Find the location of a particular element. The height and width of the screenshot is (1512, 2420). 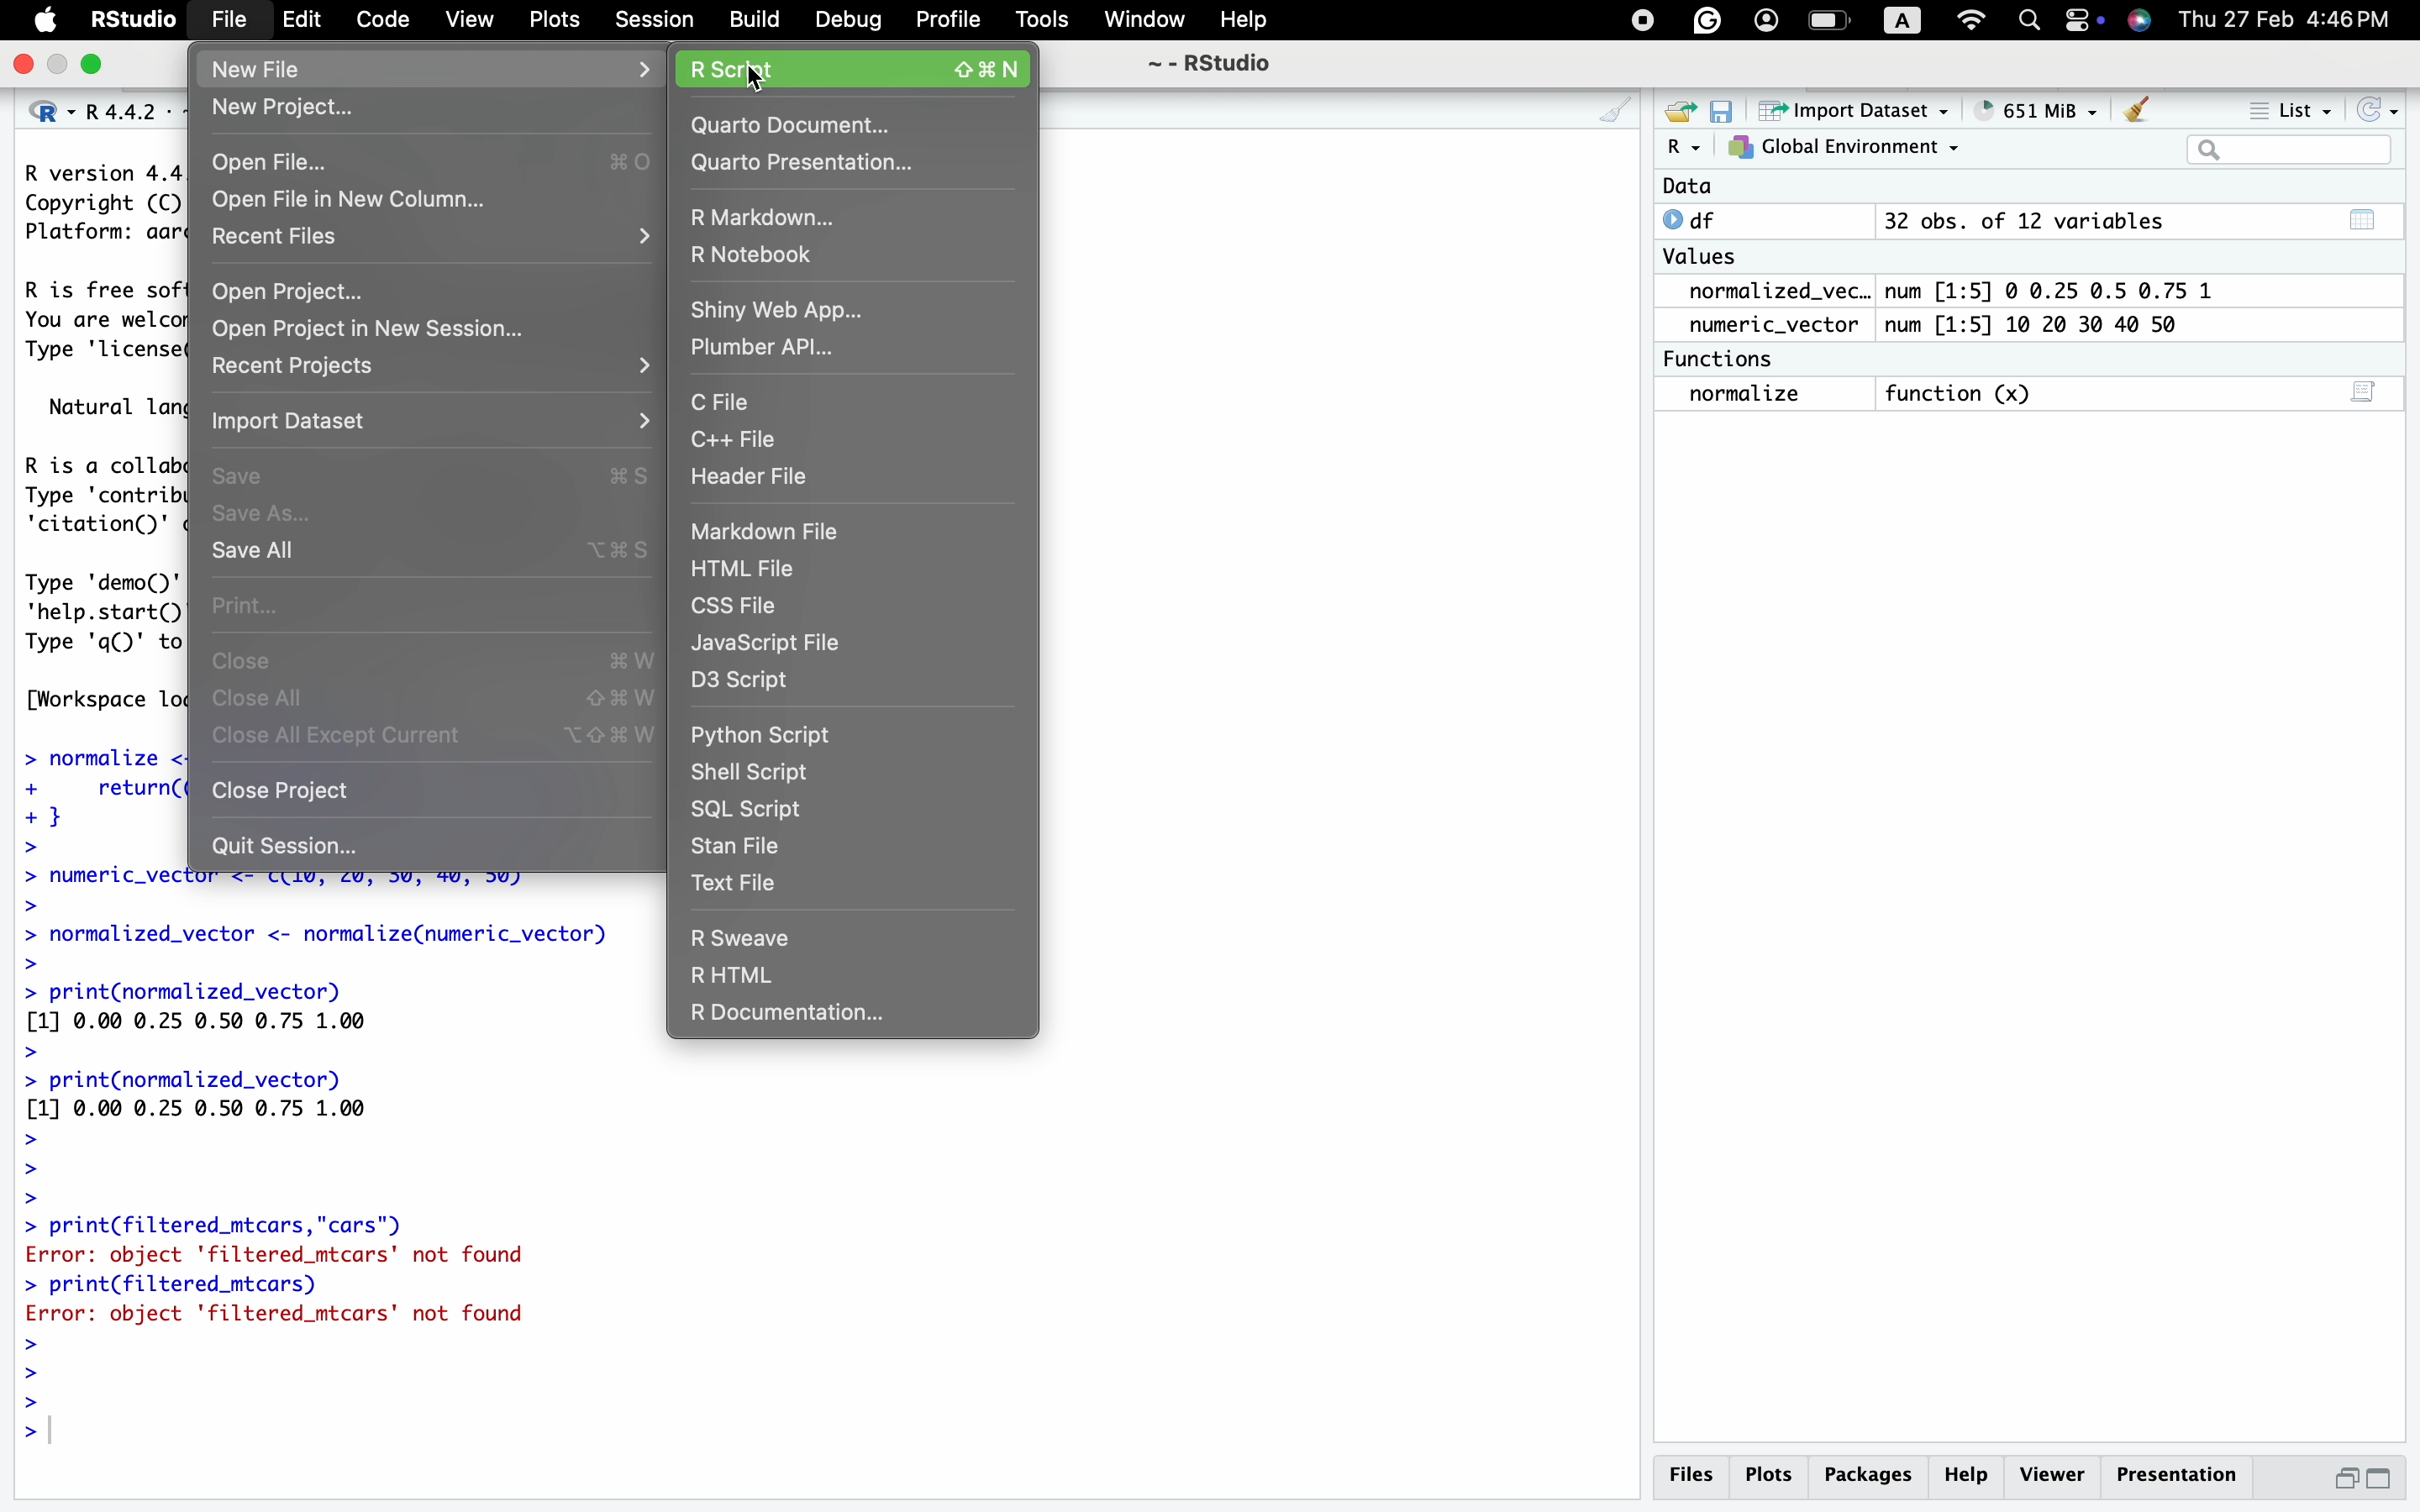

Presentation is located at coordinates (2185, 1472).